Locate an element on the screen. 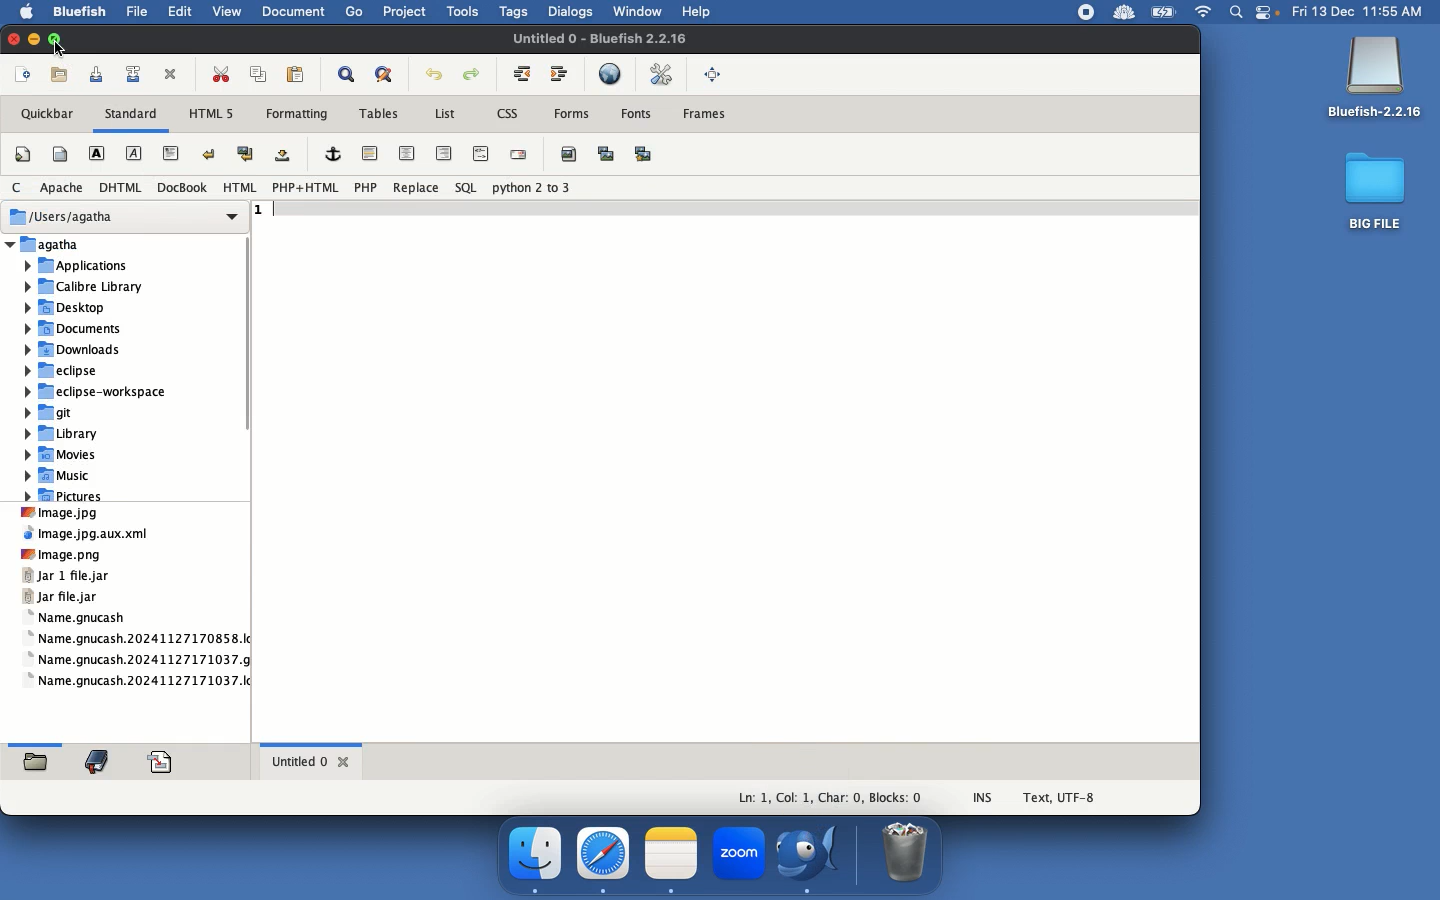 This screenshot has height=900, width=1440. Help is located at coordinates (703, 12).